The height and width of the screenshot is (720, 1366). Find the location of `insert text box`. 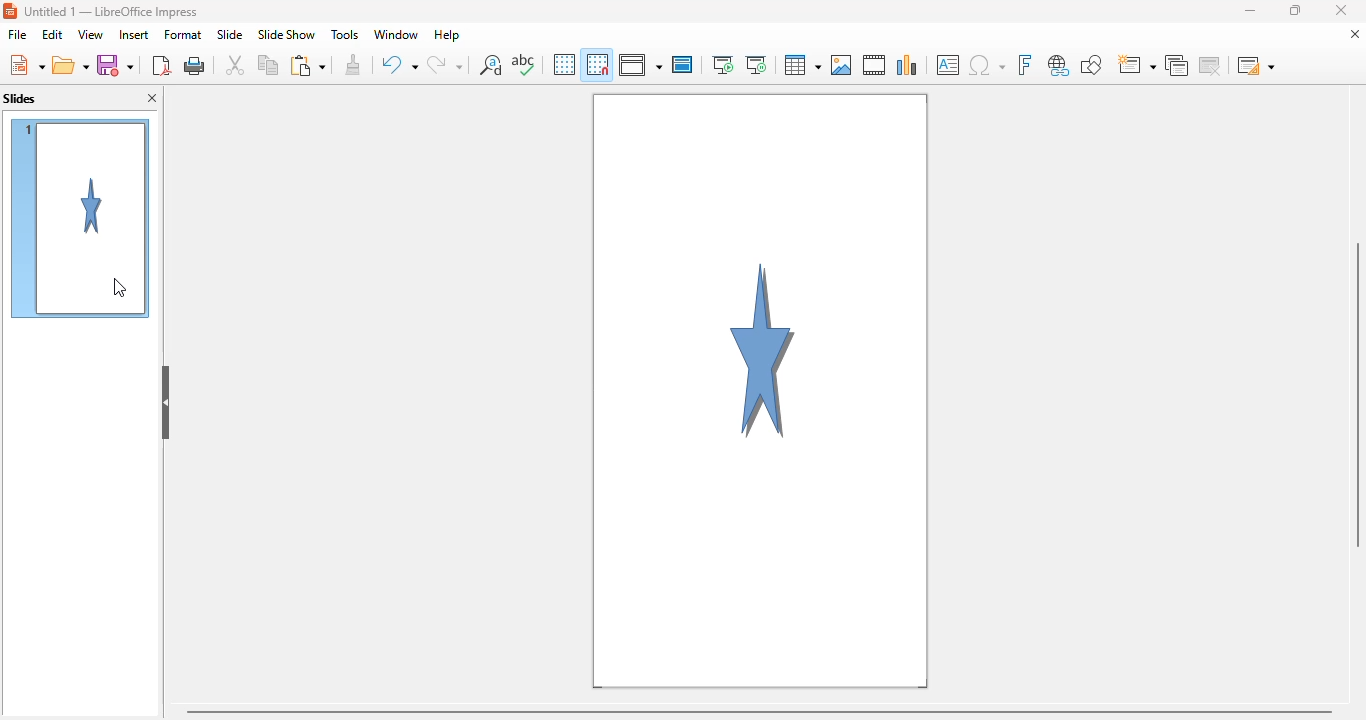

insert text box is located at coordinates (948, 65).